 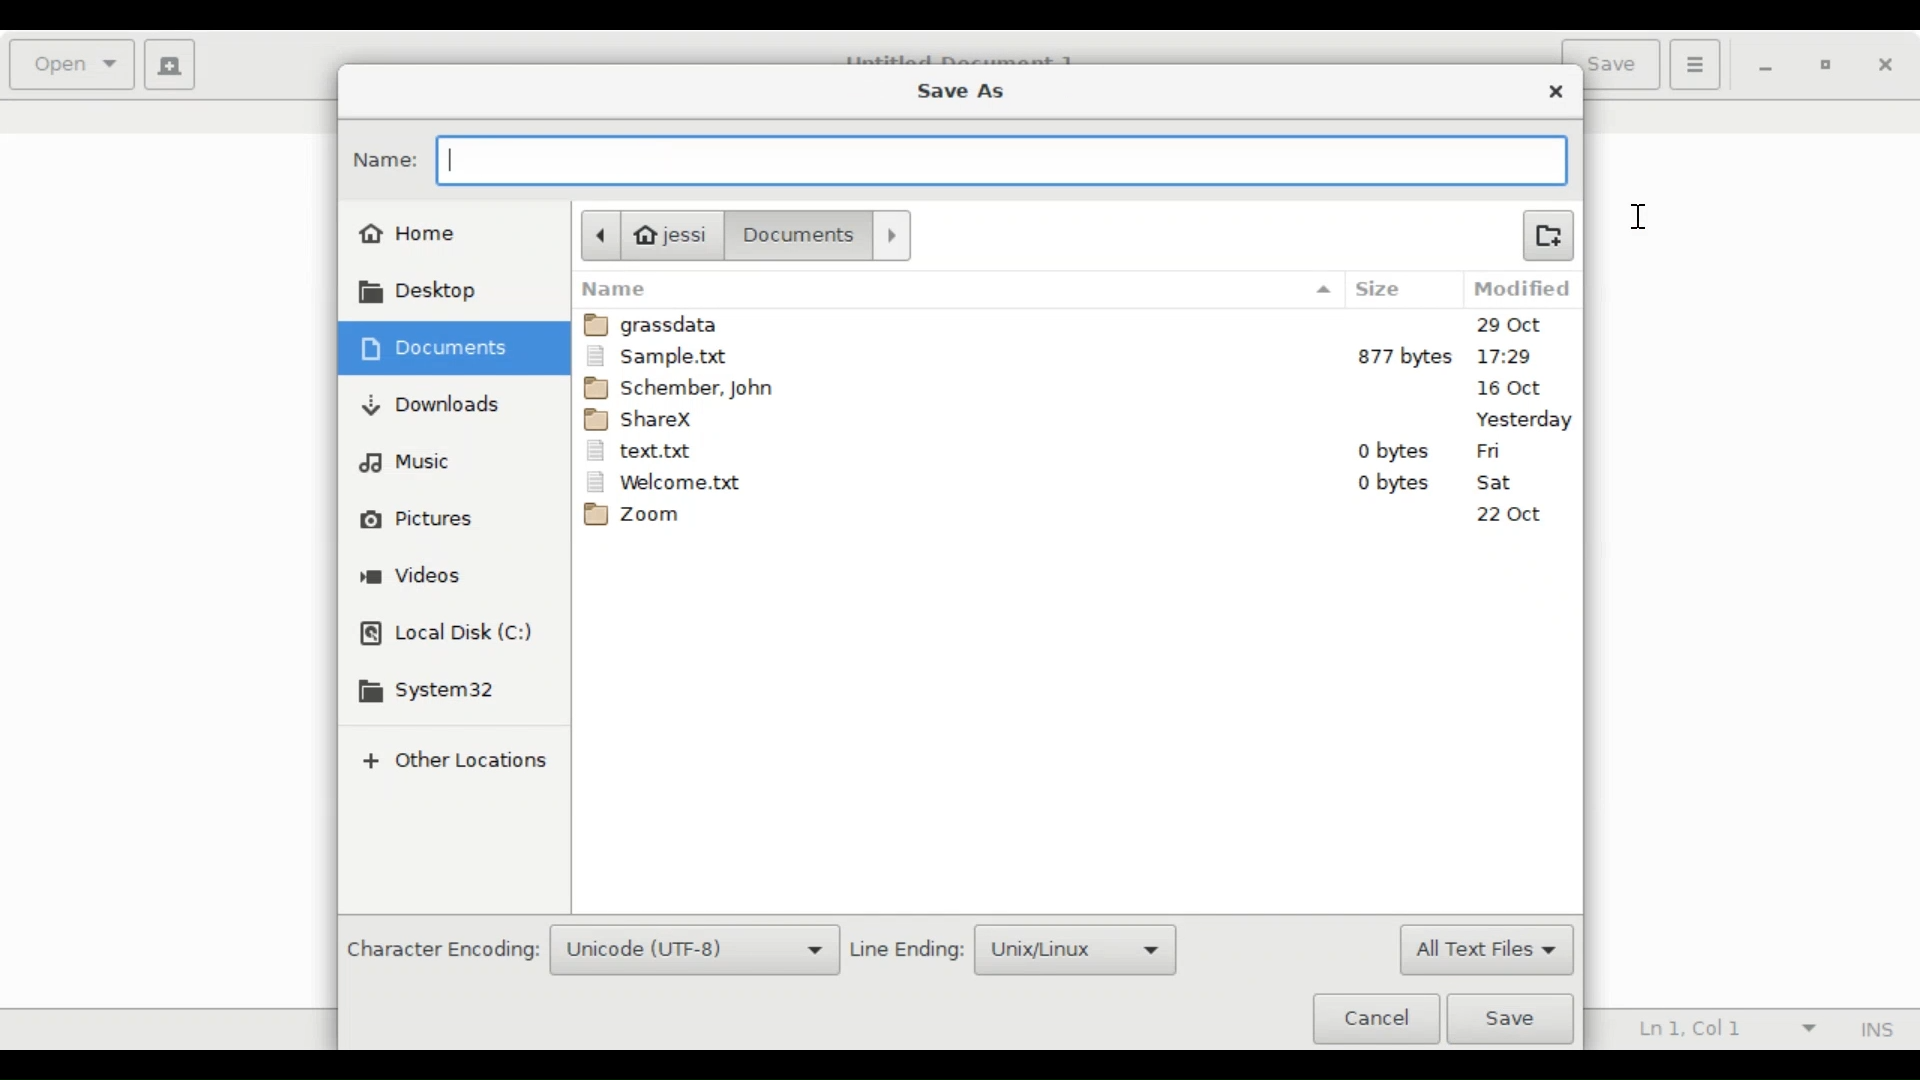 I want to click on Application menu, so click(x=1694, y=63).